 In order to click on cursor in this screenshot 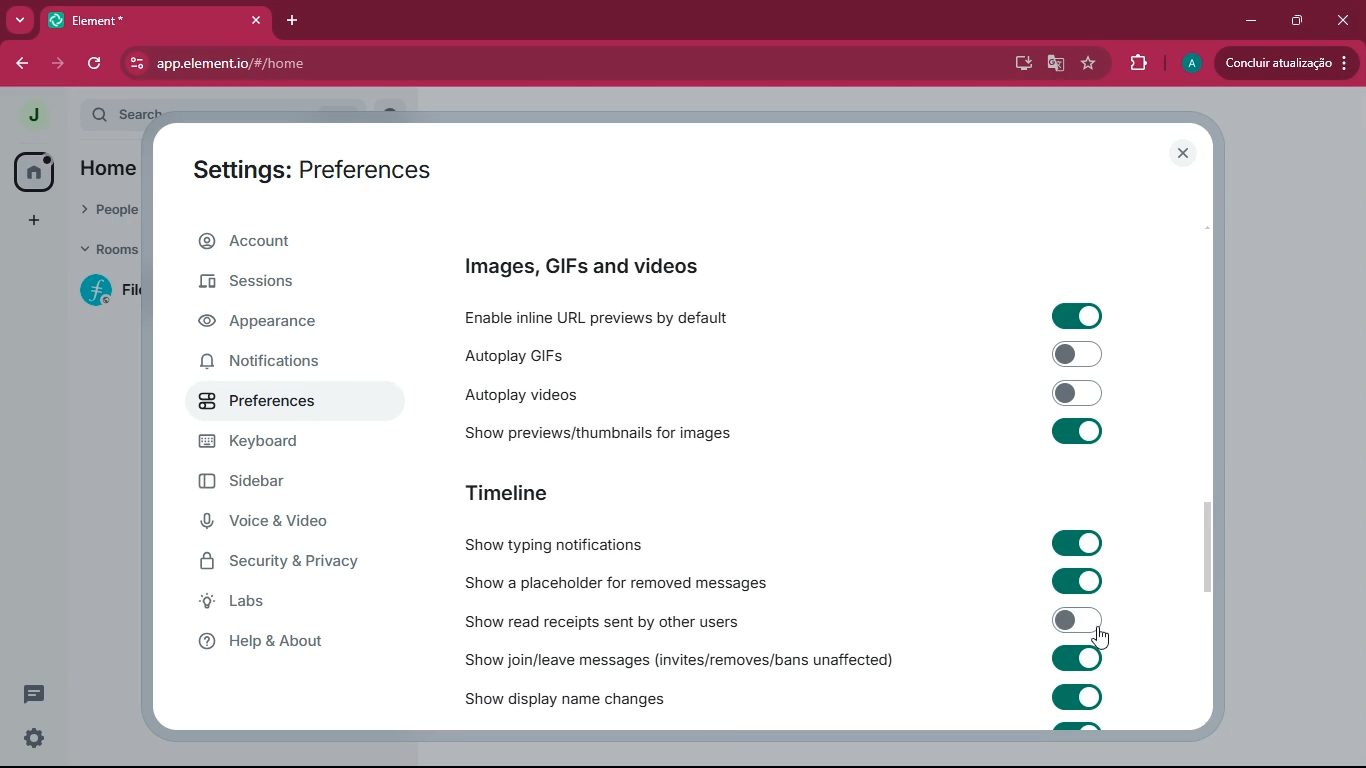, I will do `click(1100, 638)`.